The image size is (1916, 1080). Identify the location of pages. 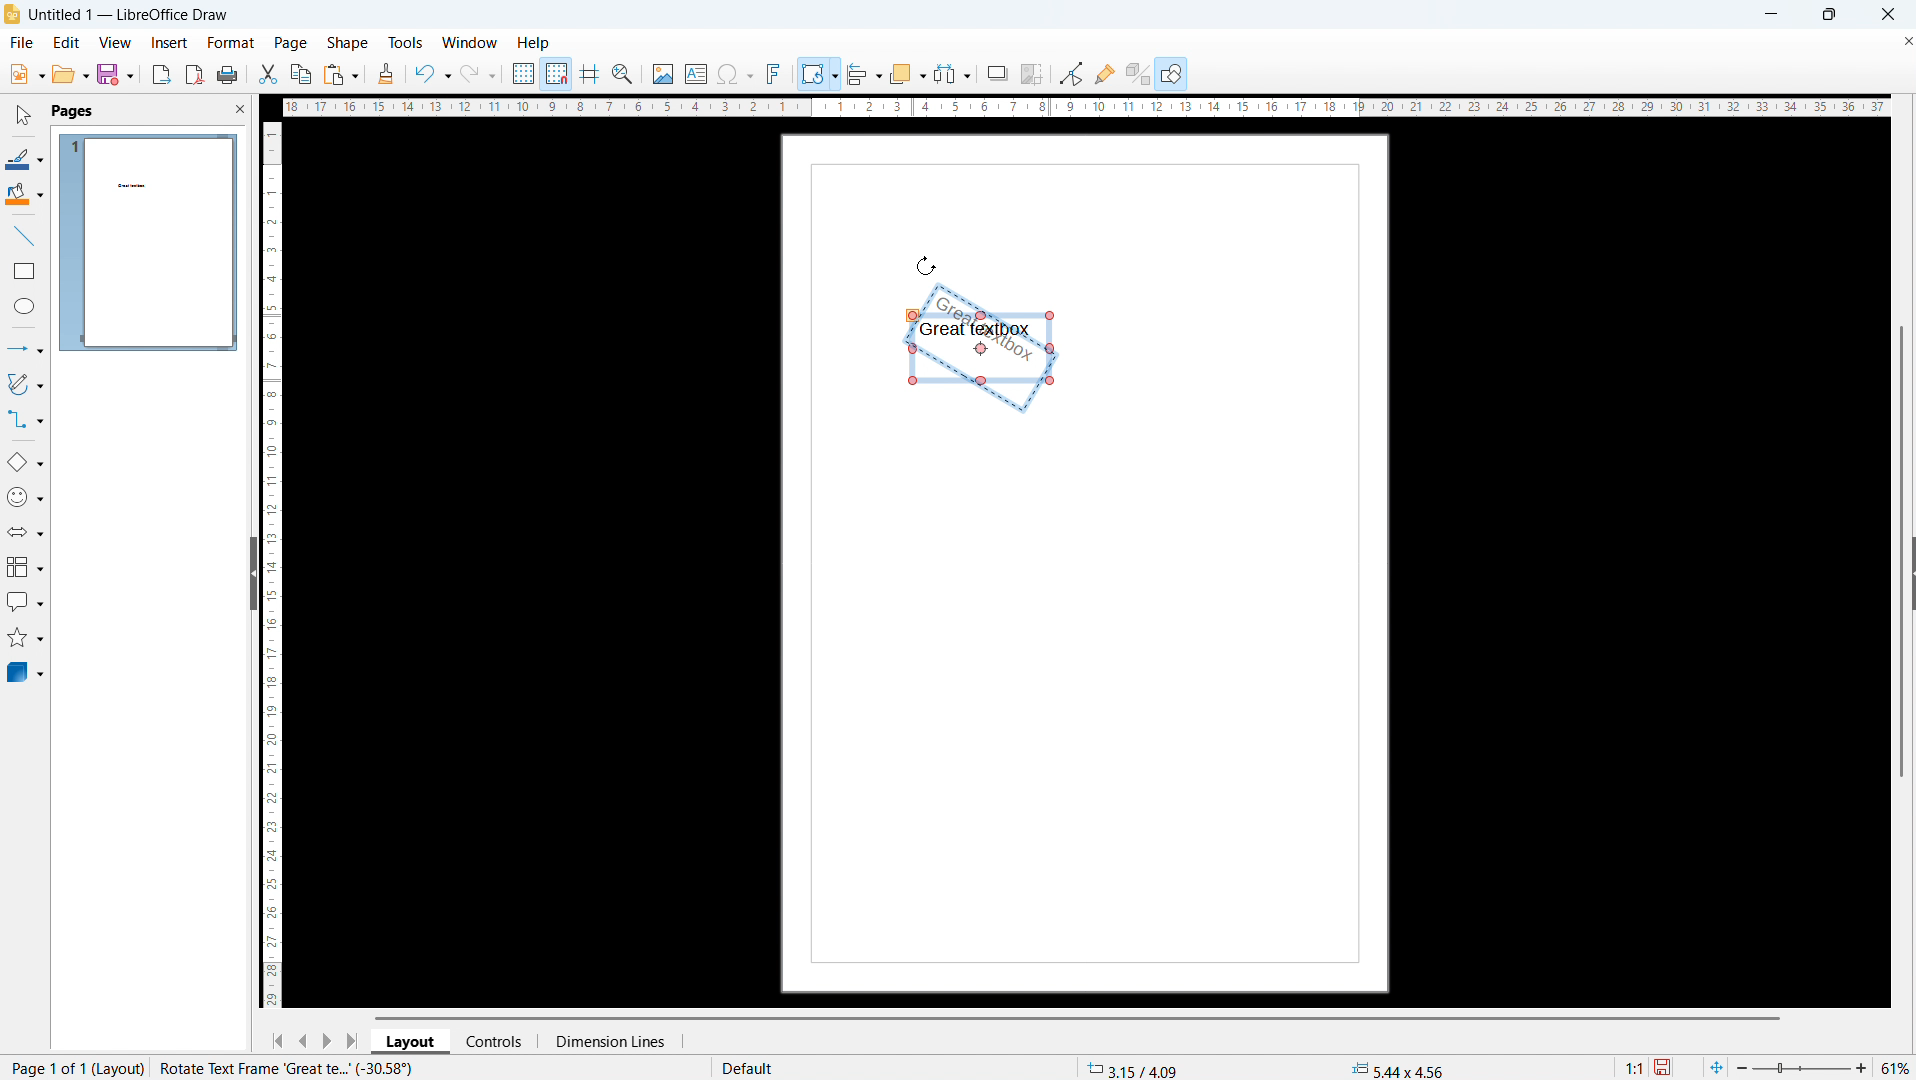
(72, 110).